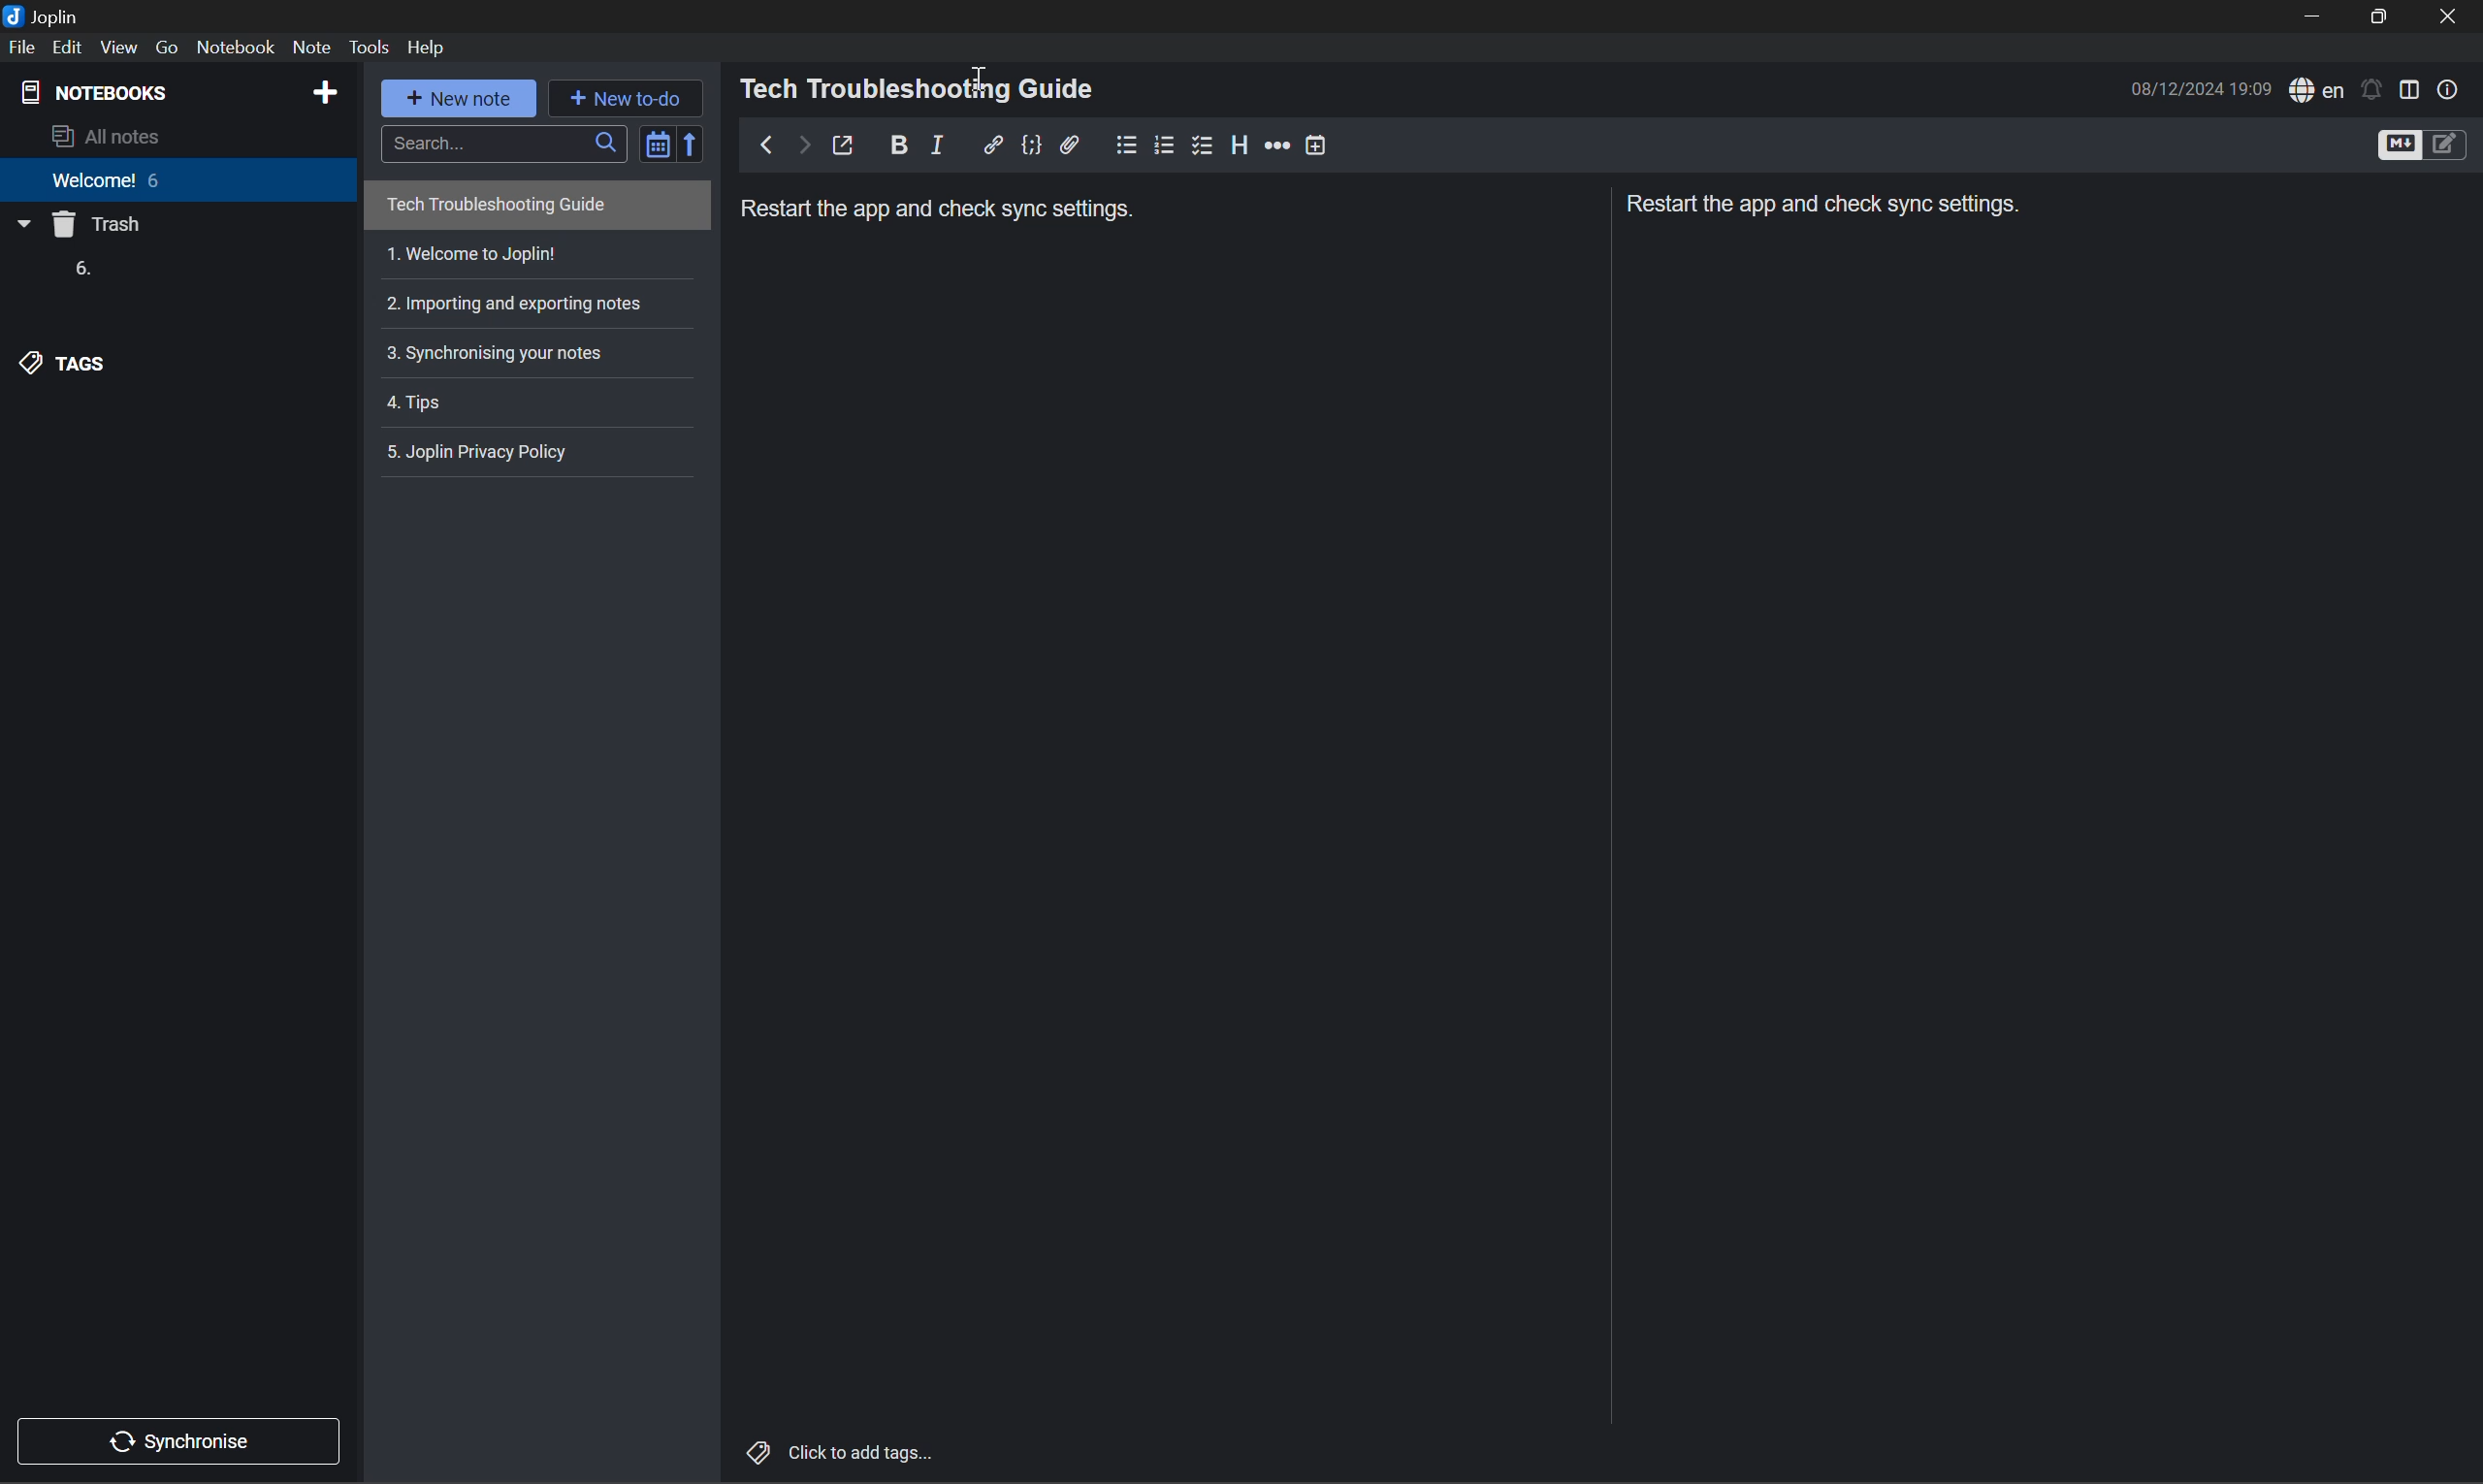 Image resolution: width=2483 pixels, height=1484 pixels. Describe the element at coordinates (112, 137) in the screenshot. I see `All notes` at that location.